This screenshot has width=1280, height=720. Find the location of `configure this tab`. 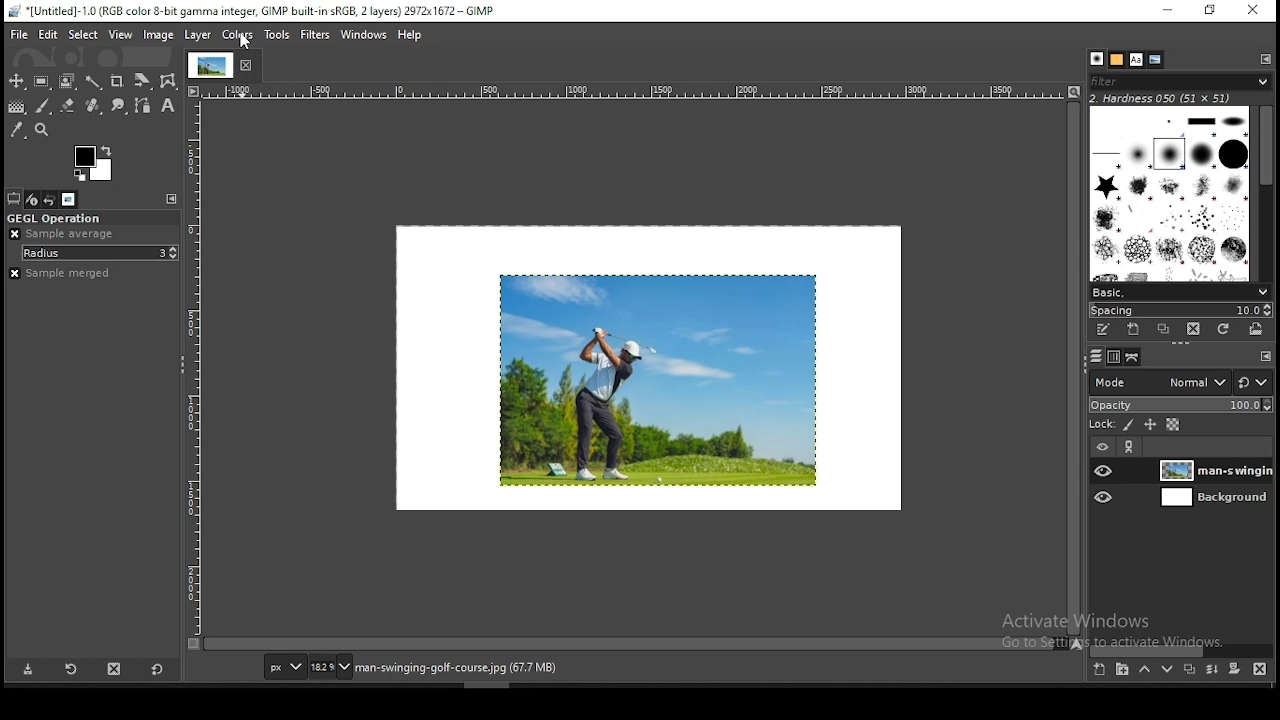

configure this tab is located at coordinates (1263, 355).